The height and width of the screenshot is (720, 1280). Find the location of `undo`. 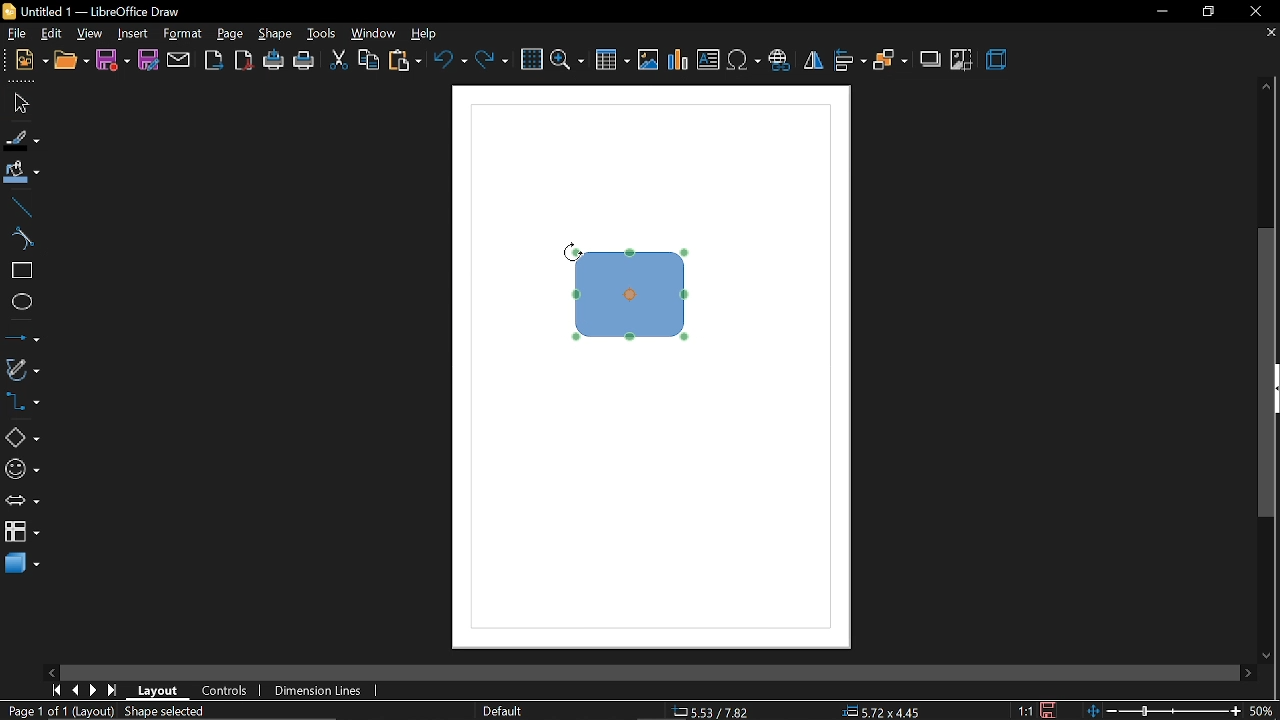

undo is located at coordinates (452, 62).